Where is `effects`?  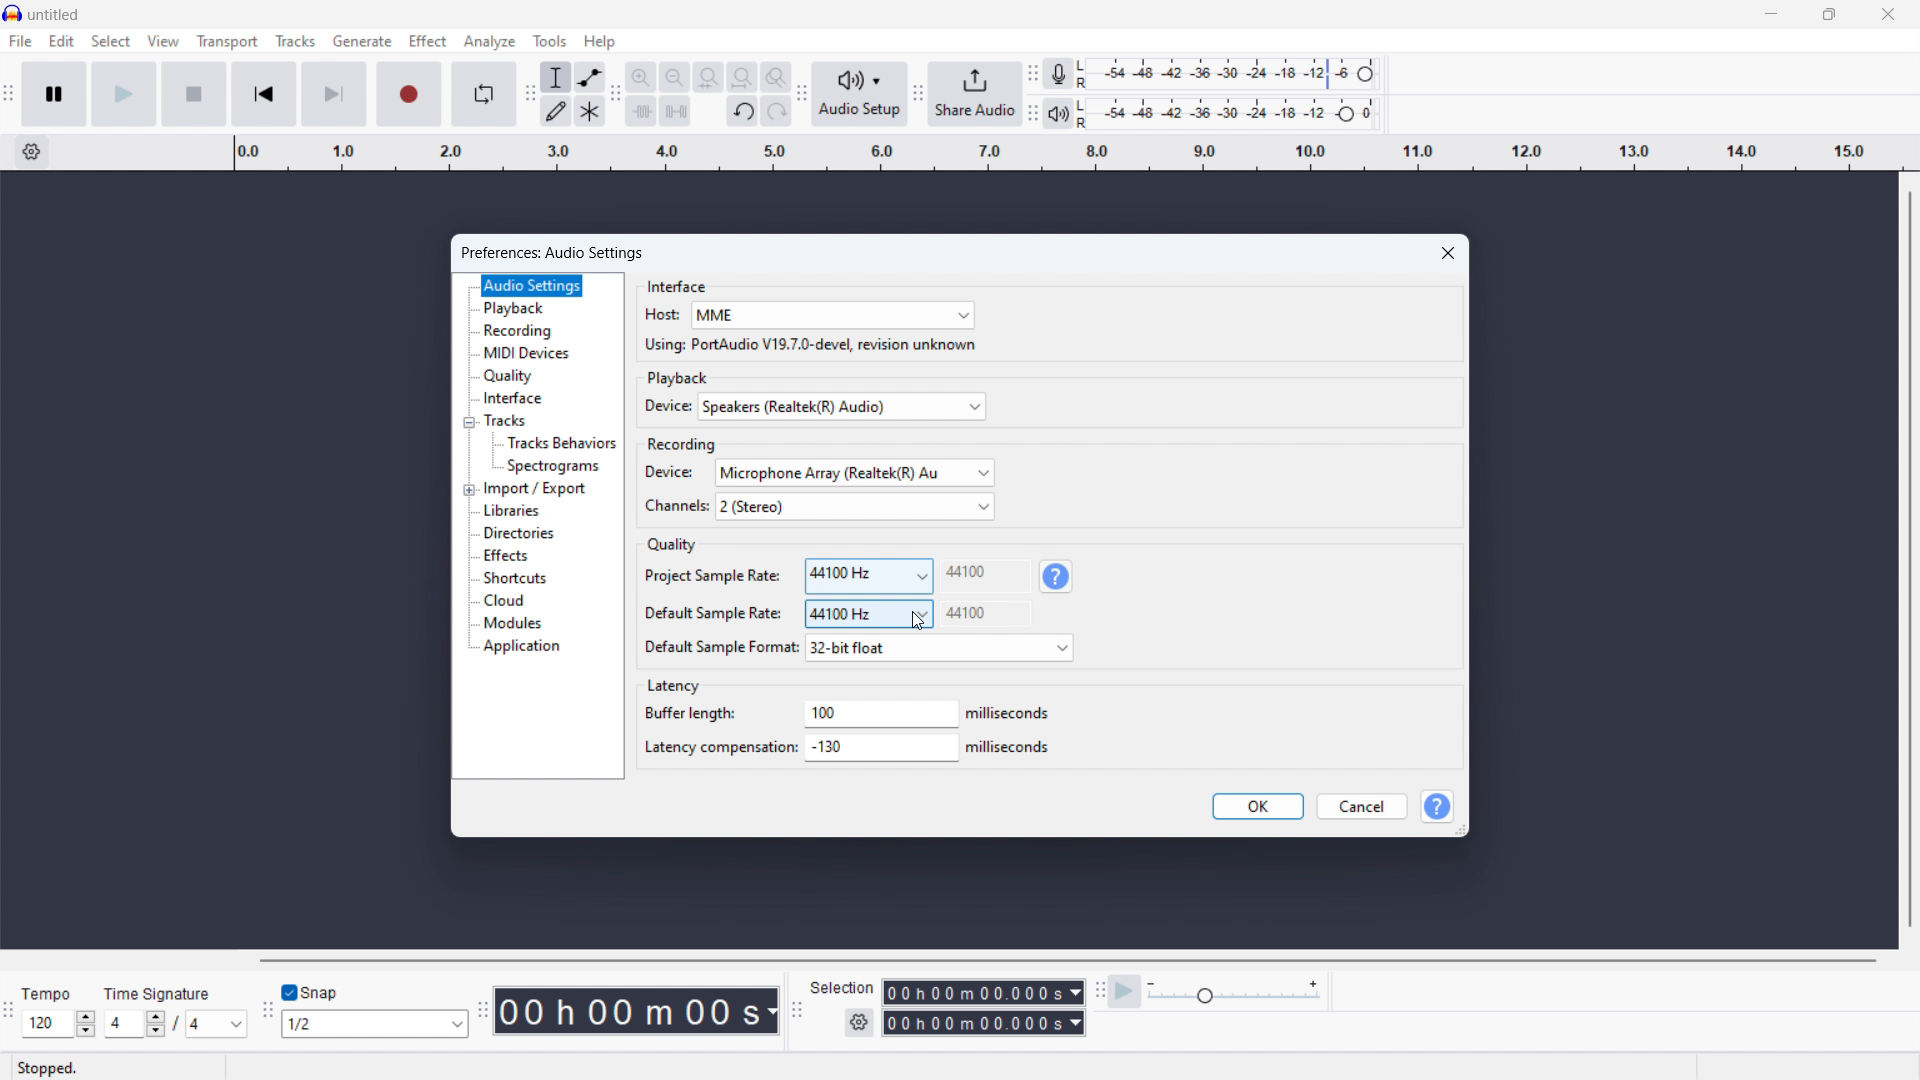
effects is located at coordinates (505, 556).